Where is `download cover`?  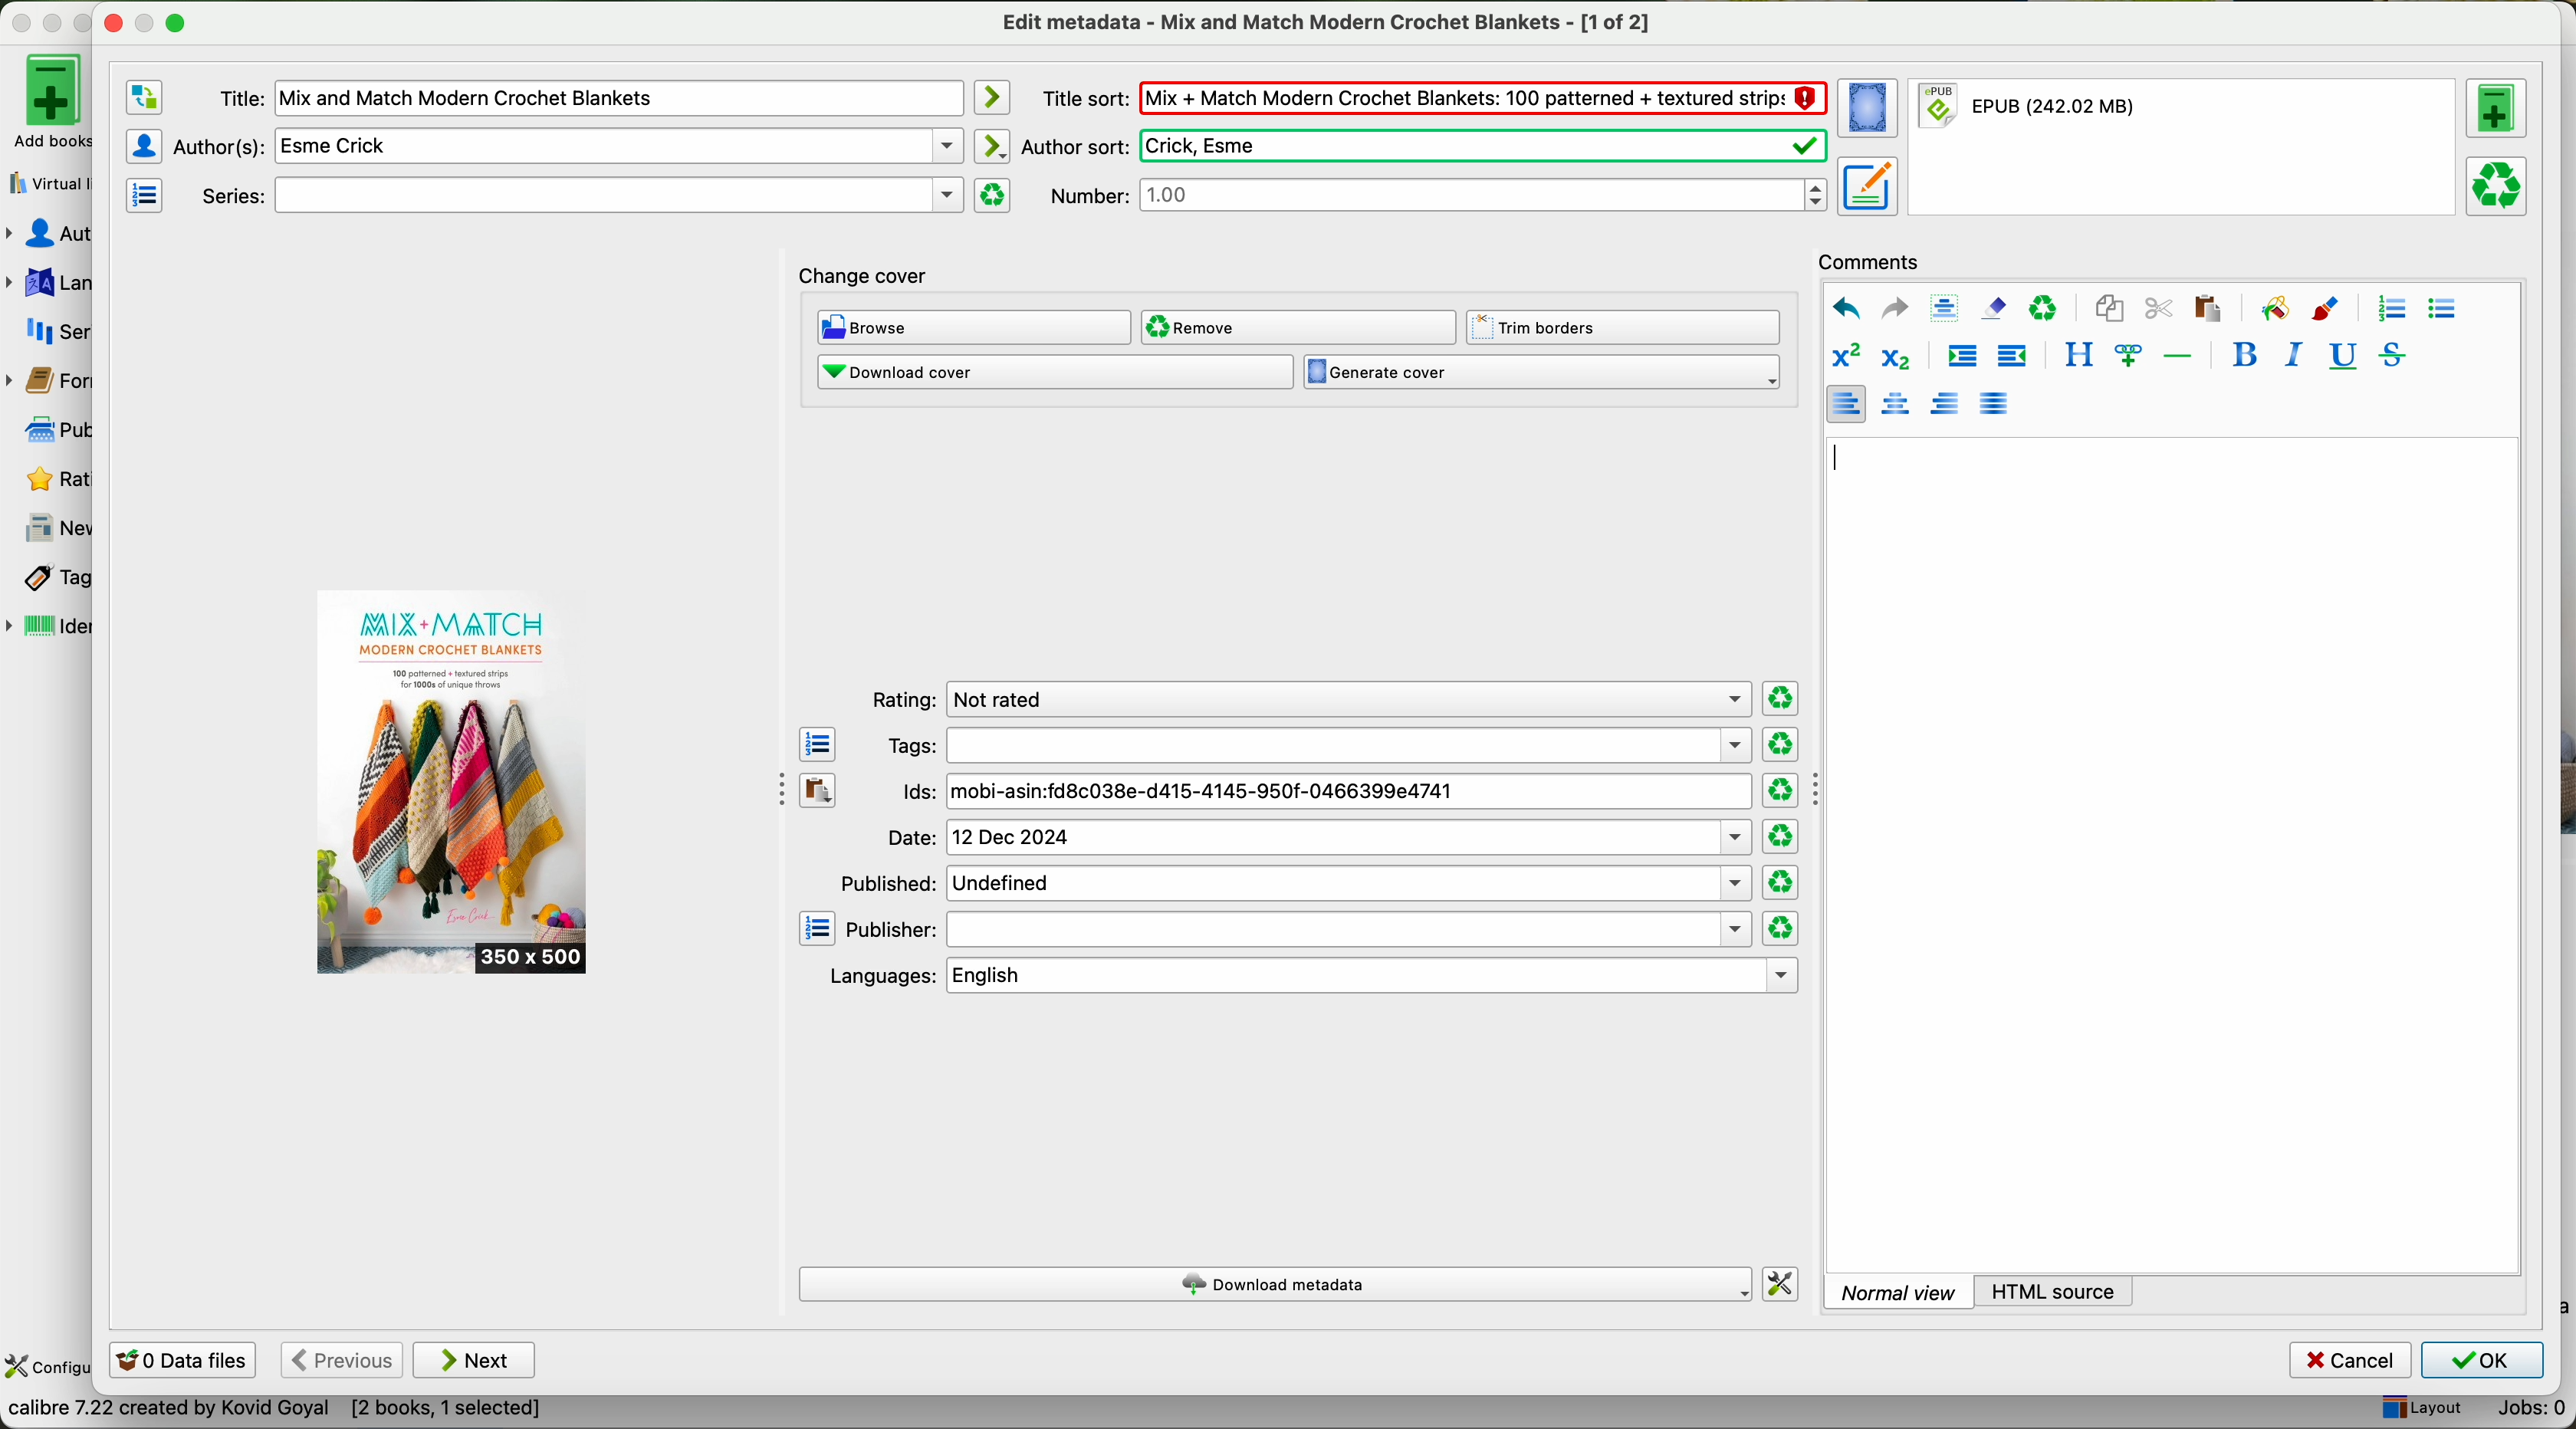
download cover is located at coordinates (1054, 372).